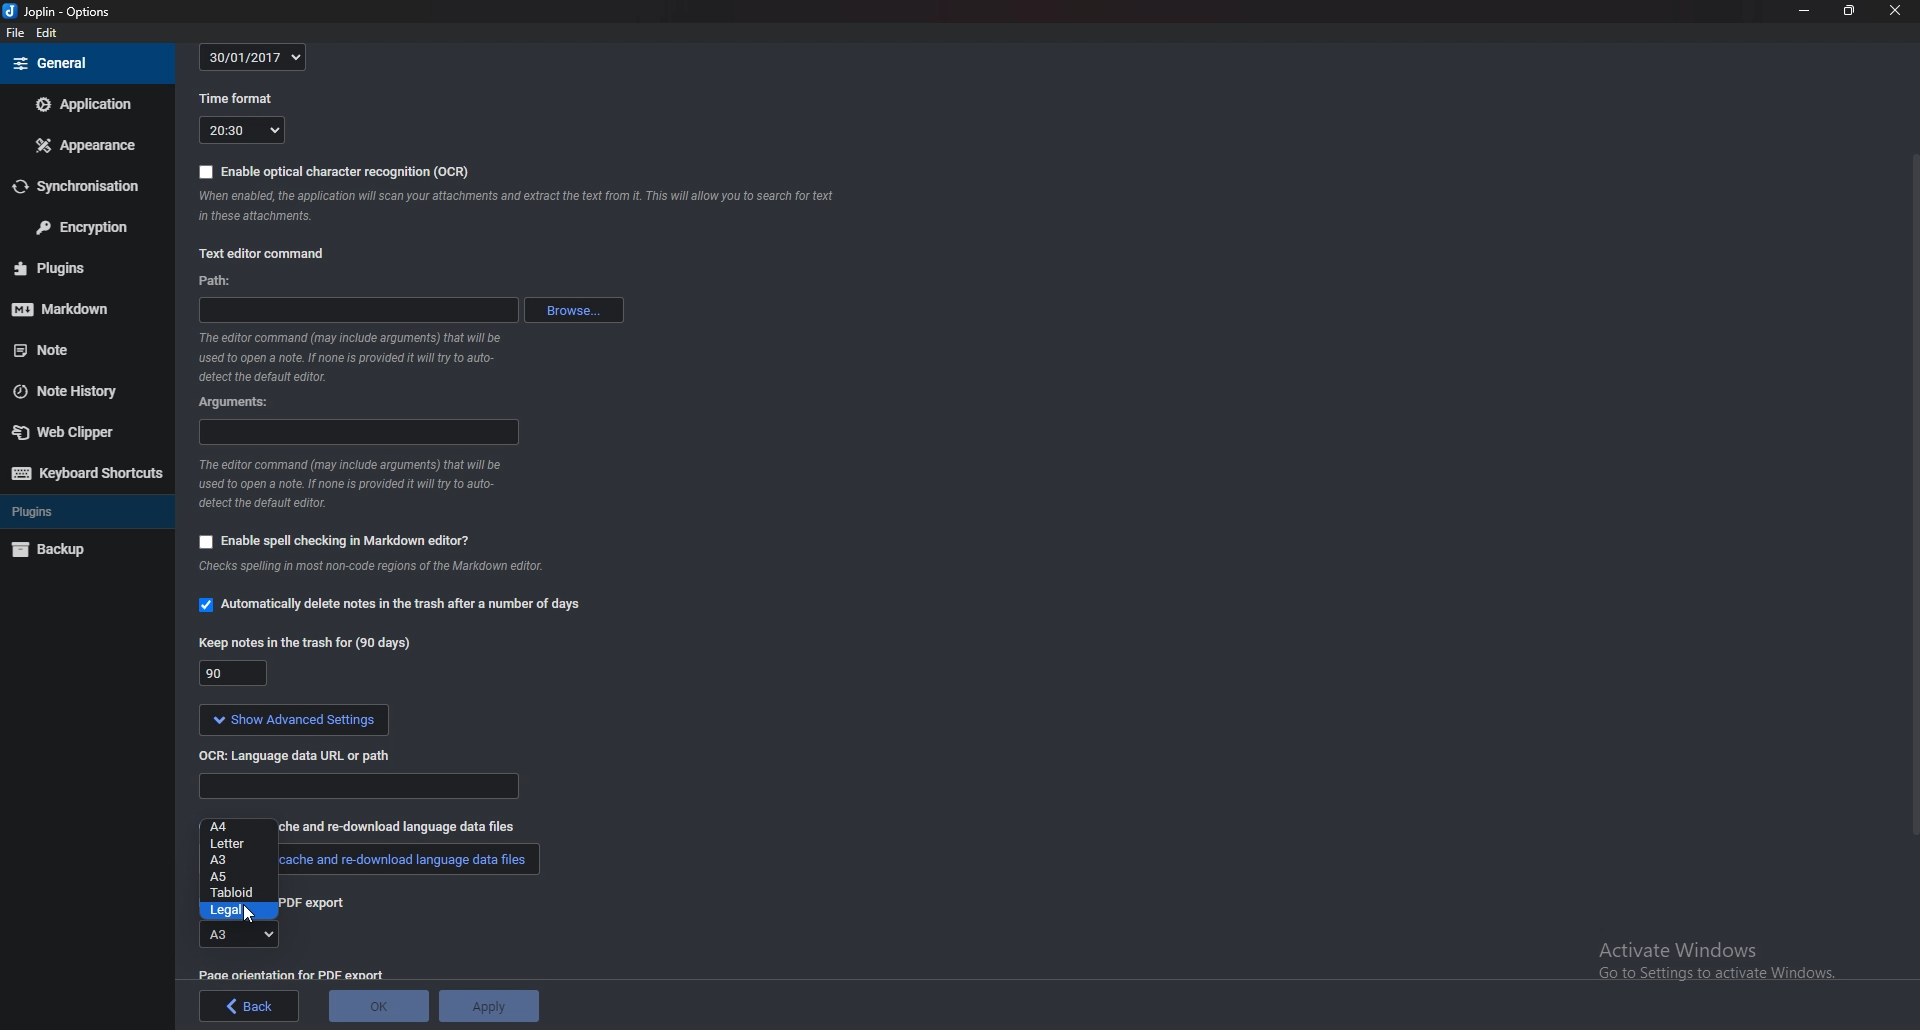 The image size is (1920, 1030). What do you see at coordinates (327, 903) in the screenshot?
I see `pdf export` at bounding box center [327, 903].